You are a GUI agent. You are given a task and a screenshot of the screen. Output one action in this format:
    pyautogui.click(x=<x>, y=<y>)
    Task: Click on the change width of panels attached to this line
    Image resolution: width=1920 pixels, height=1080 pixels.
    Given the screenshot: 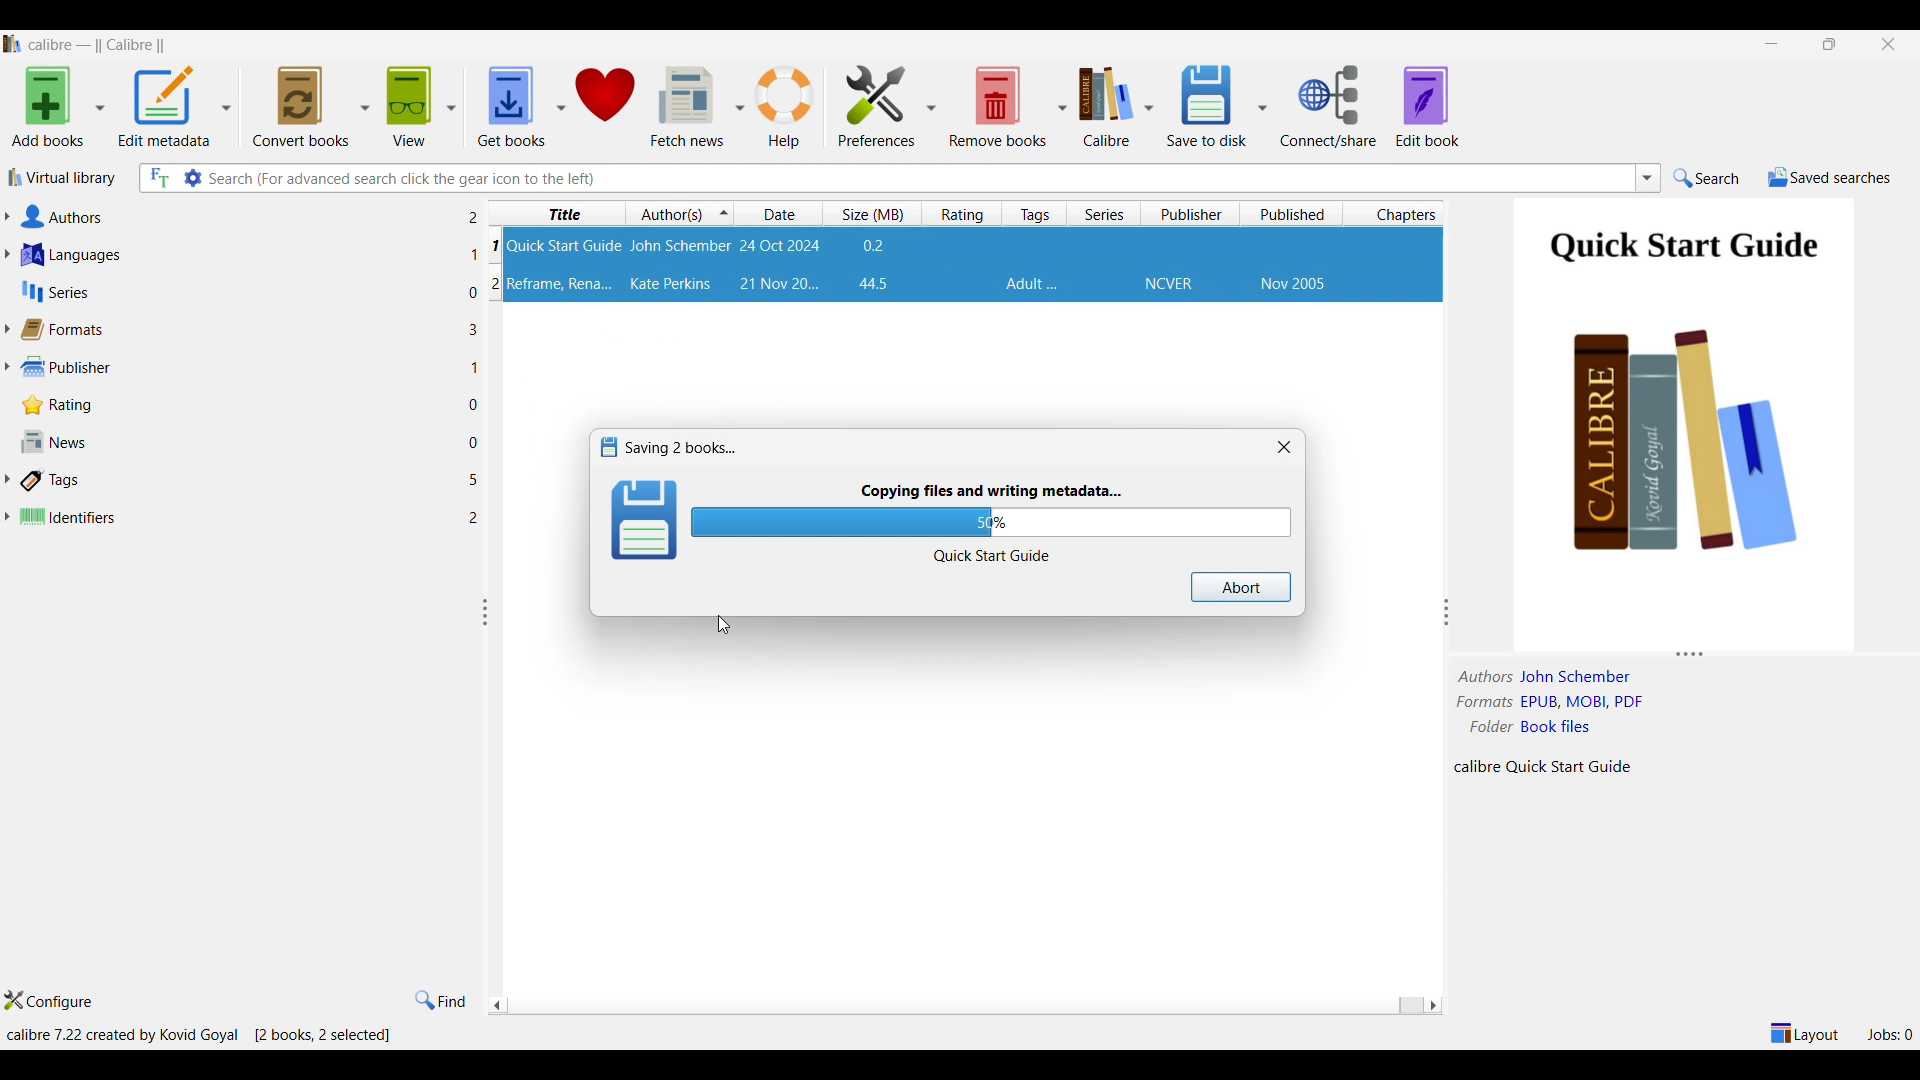 What is the action you would take?
    pyautogui.click(x=484, y=614)
    